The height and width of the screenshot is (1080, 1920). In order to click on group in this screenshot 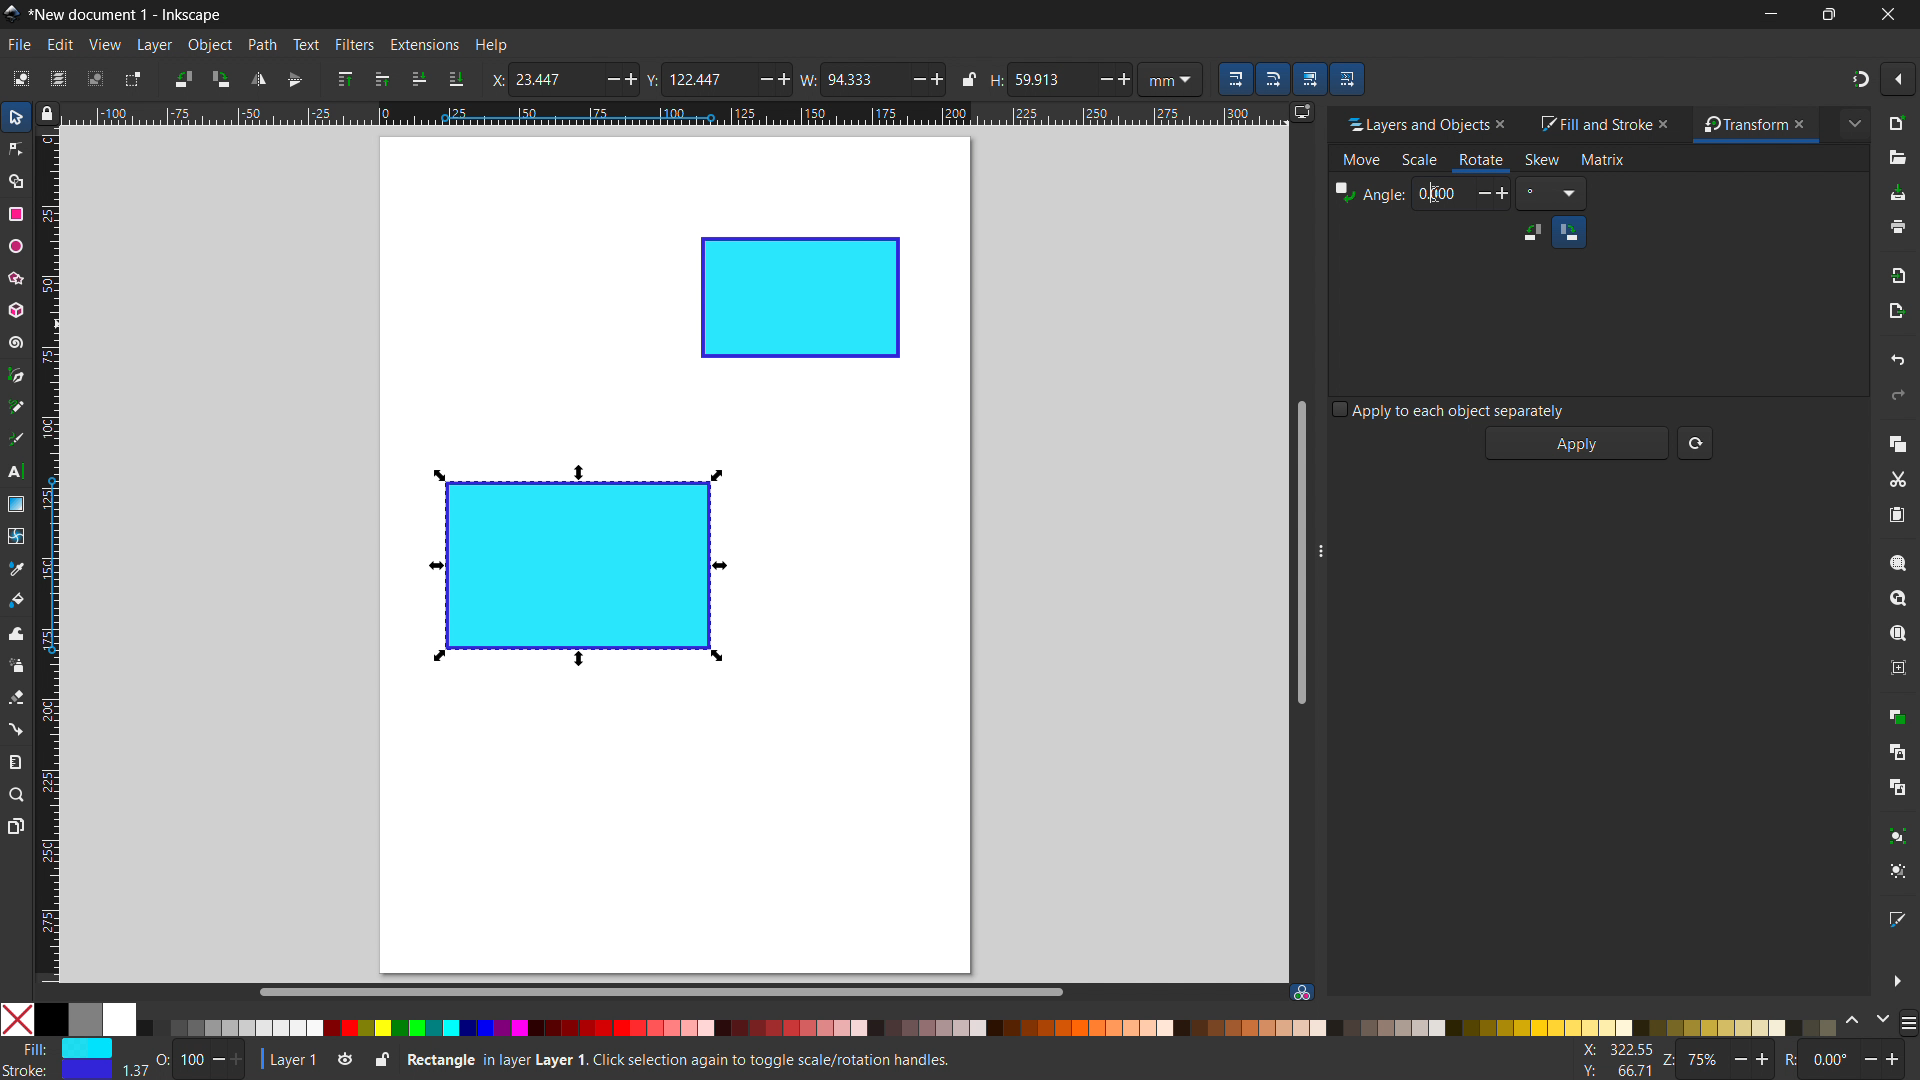, I will do `click(1899, 835)`.